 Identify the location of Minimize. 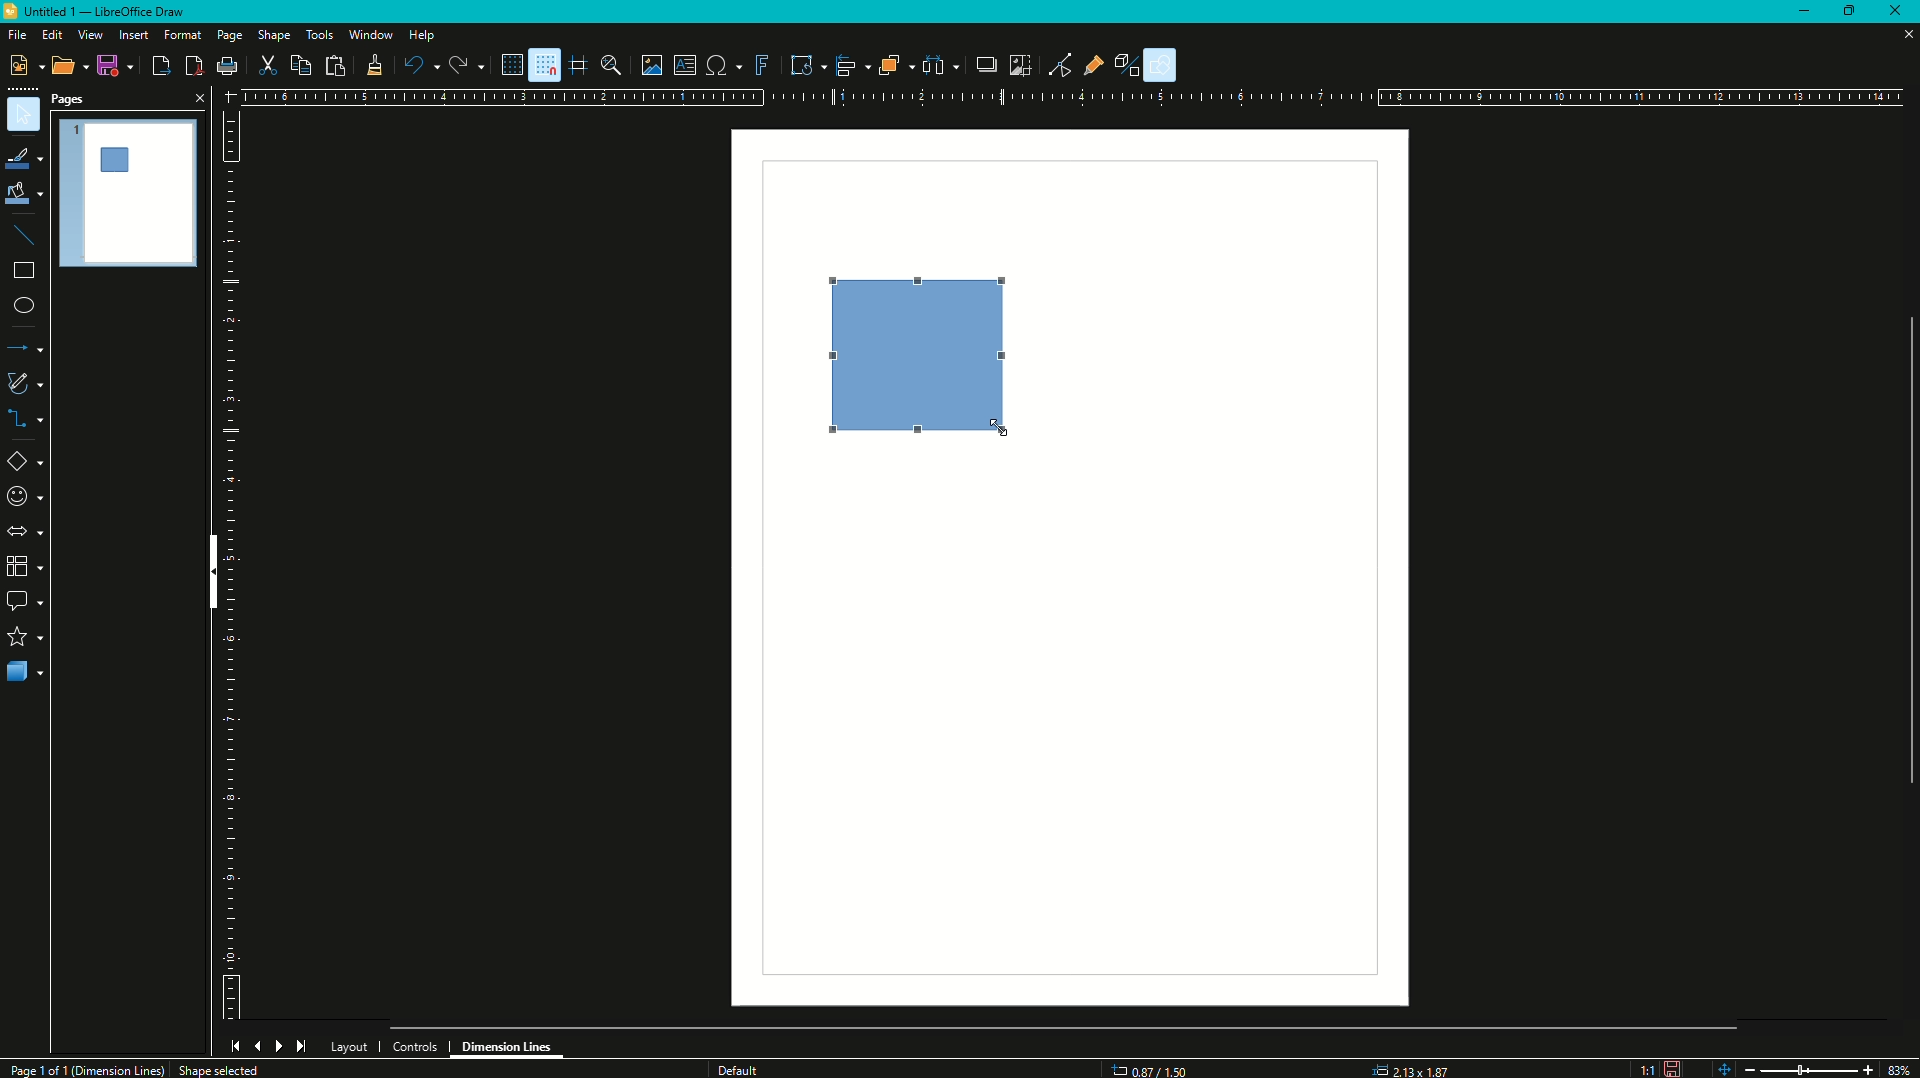
(1803, 12).